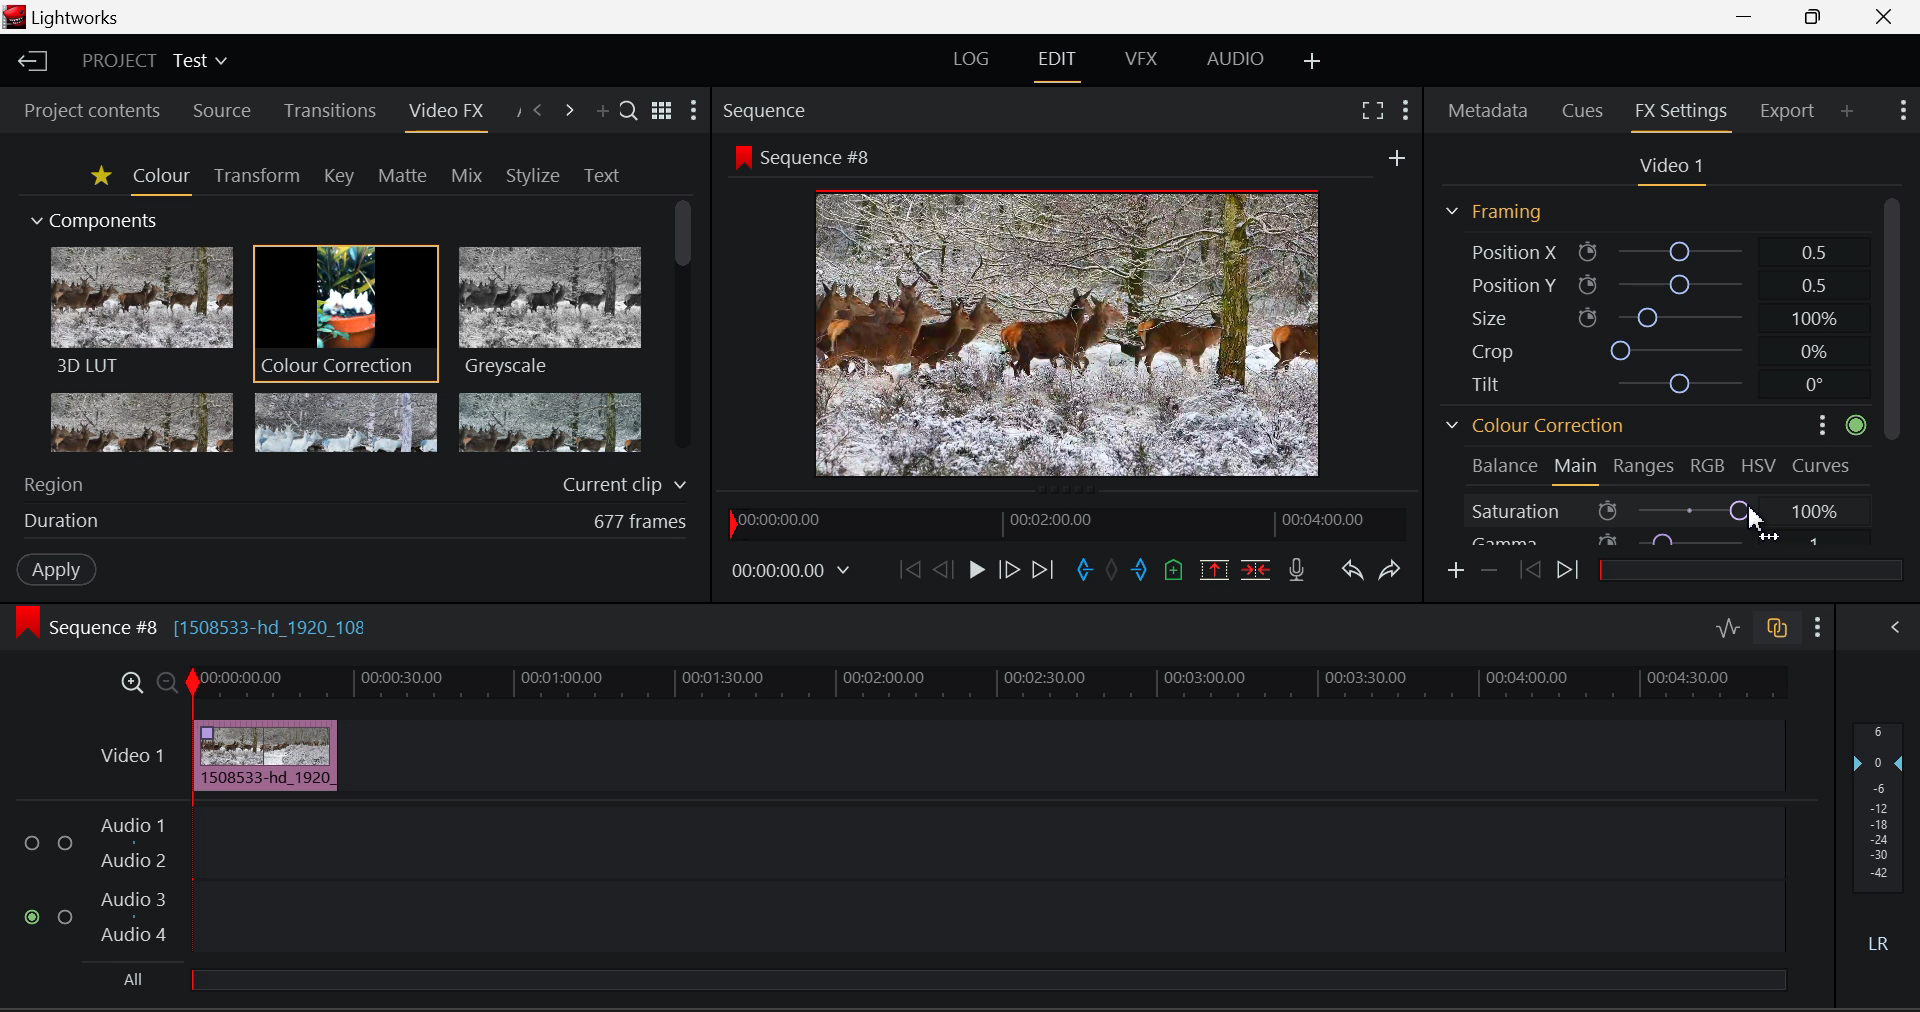 This screenshot has height=1012, width=1920. What do you see at coordinates (65, 916) in the screenshot?
I see `Audio Input Checkbox` at bounding box center [65, 916].